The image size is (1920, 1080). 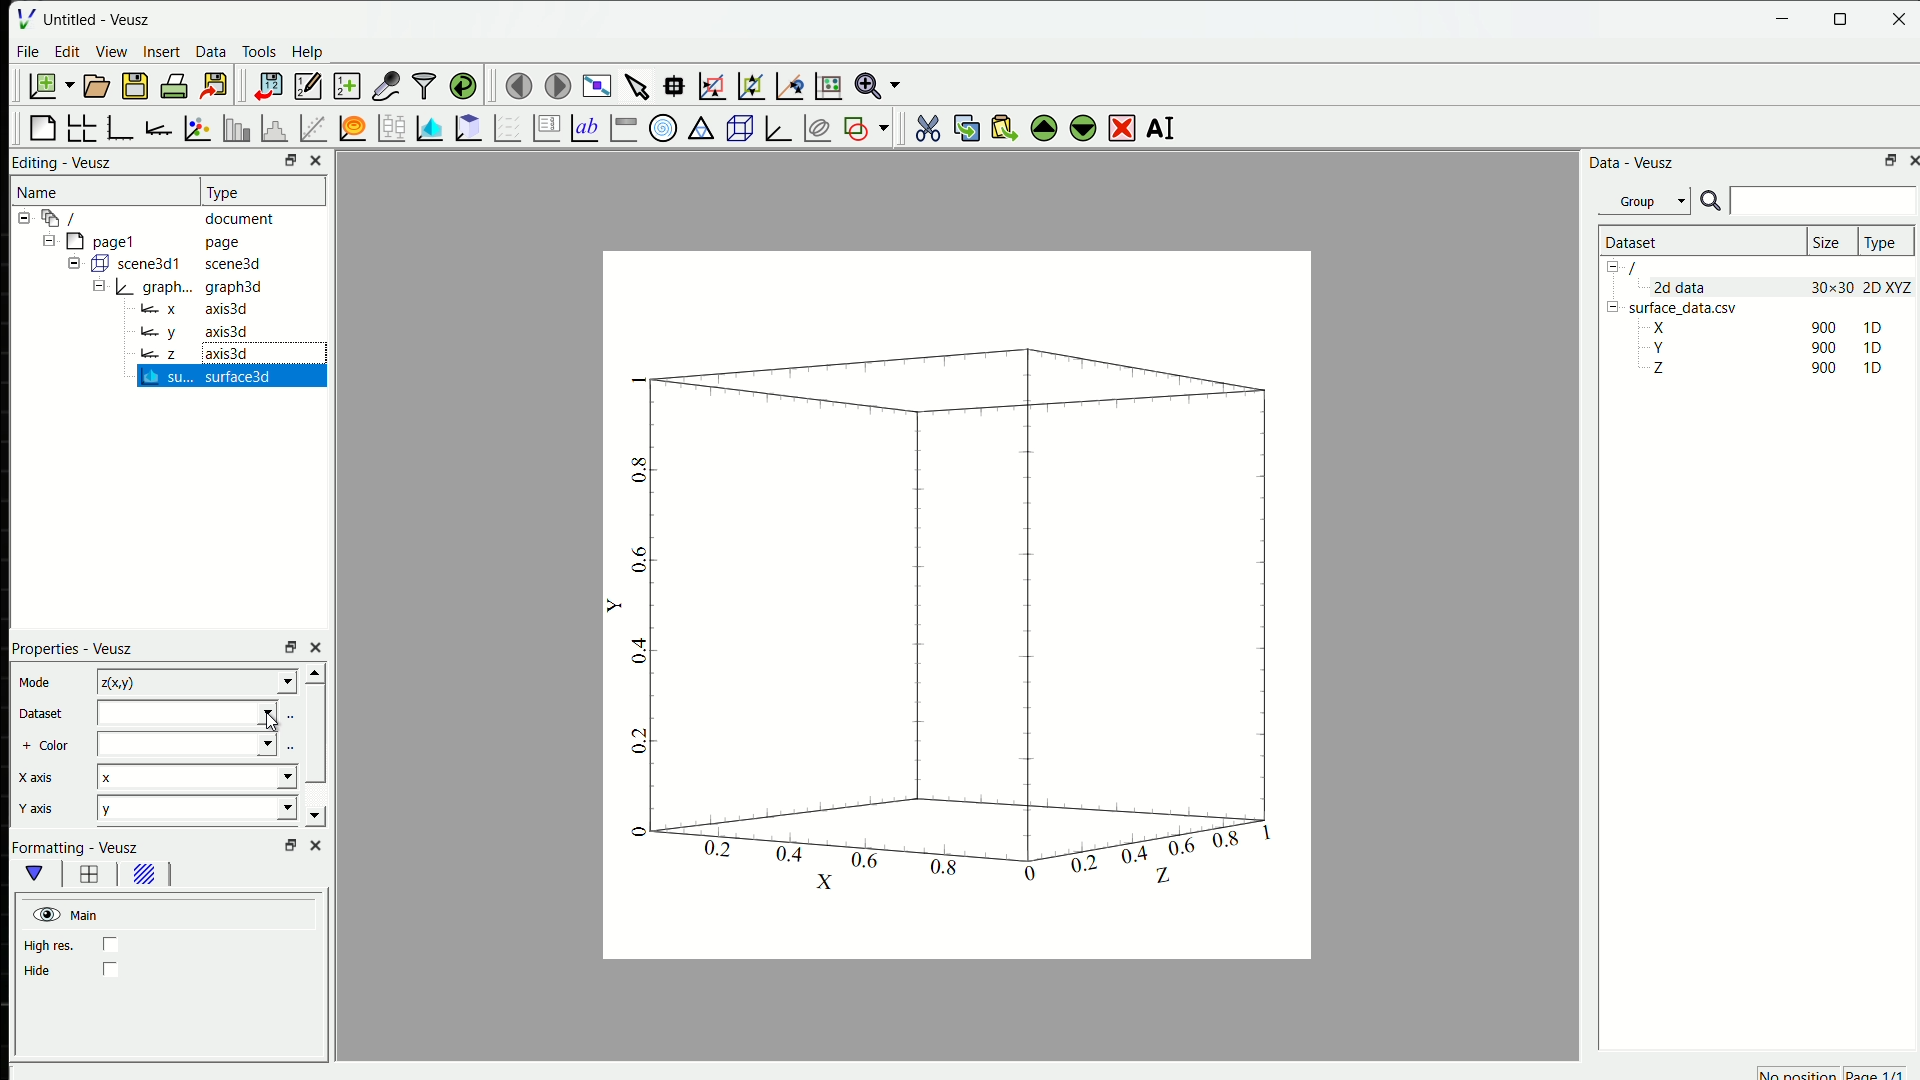 I want to click on search icon, so click(x=1710, y=201).